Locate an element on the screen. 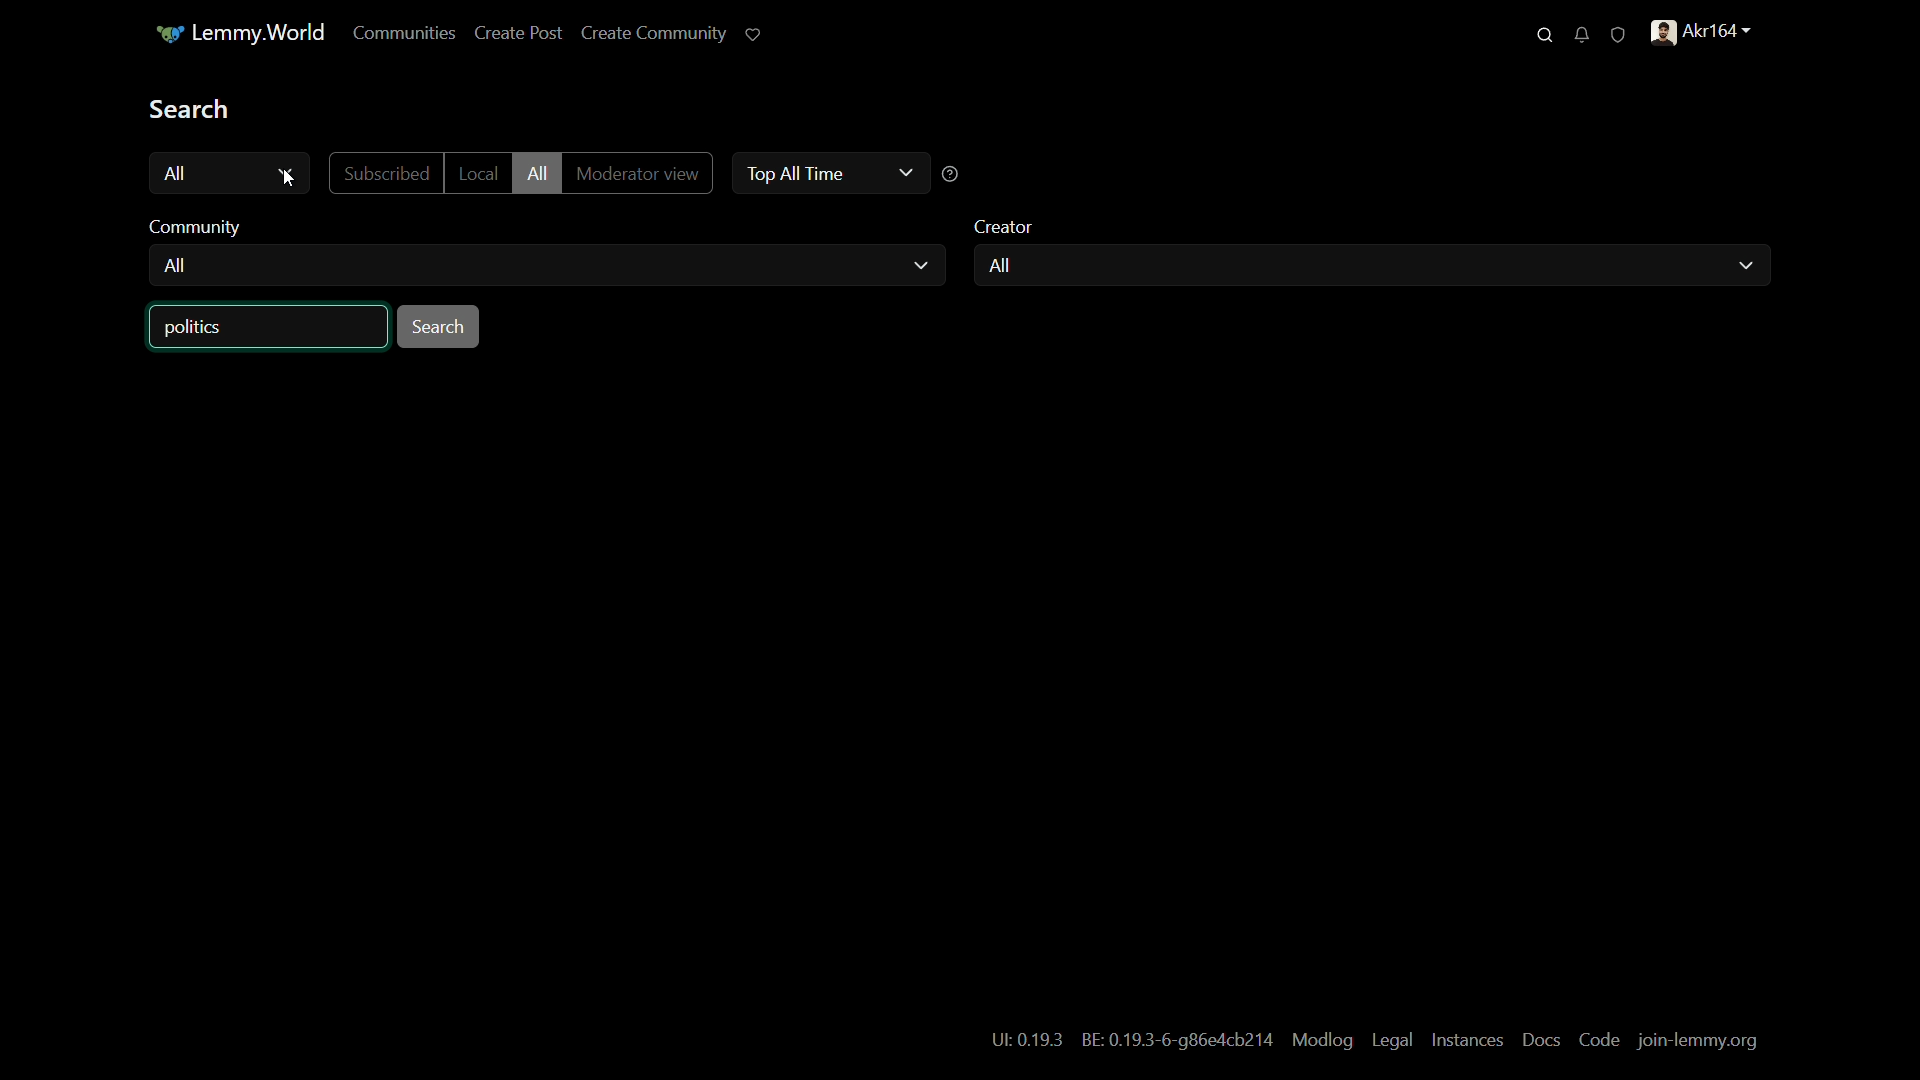  top all time is located at coordinates (791, 172).